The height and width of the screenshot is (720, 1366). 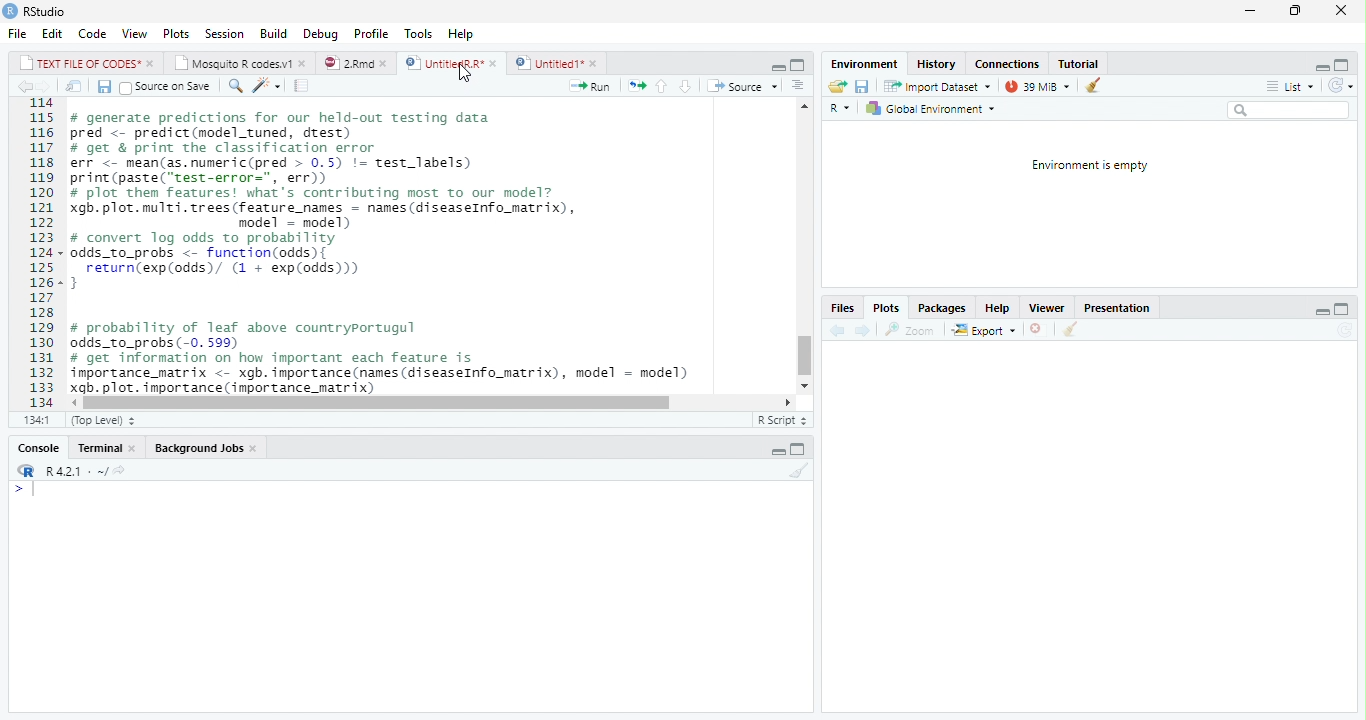 What do you see at coordinates (1294, 11) in the screenshot?
I see `Restore Down` at bounding box center [1294, 11].